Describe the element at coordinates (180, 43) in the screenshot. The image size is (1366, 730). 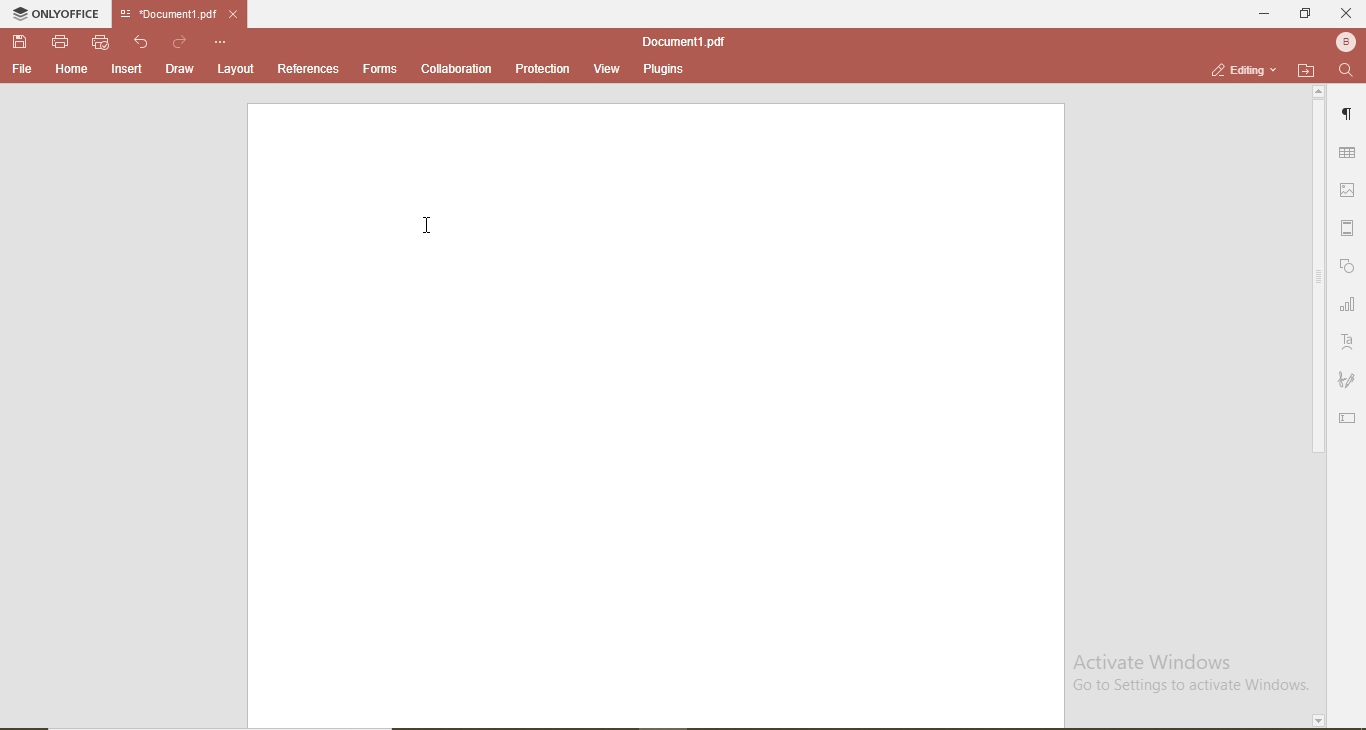
I see `redo` at that location.